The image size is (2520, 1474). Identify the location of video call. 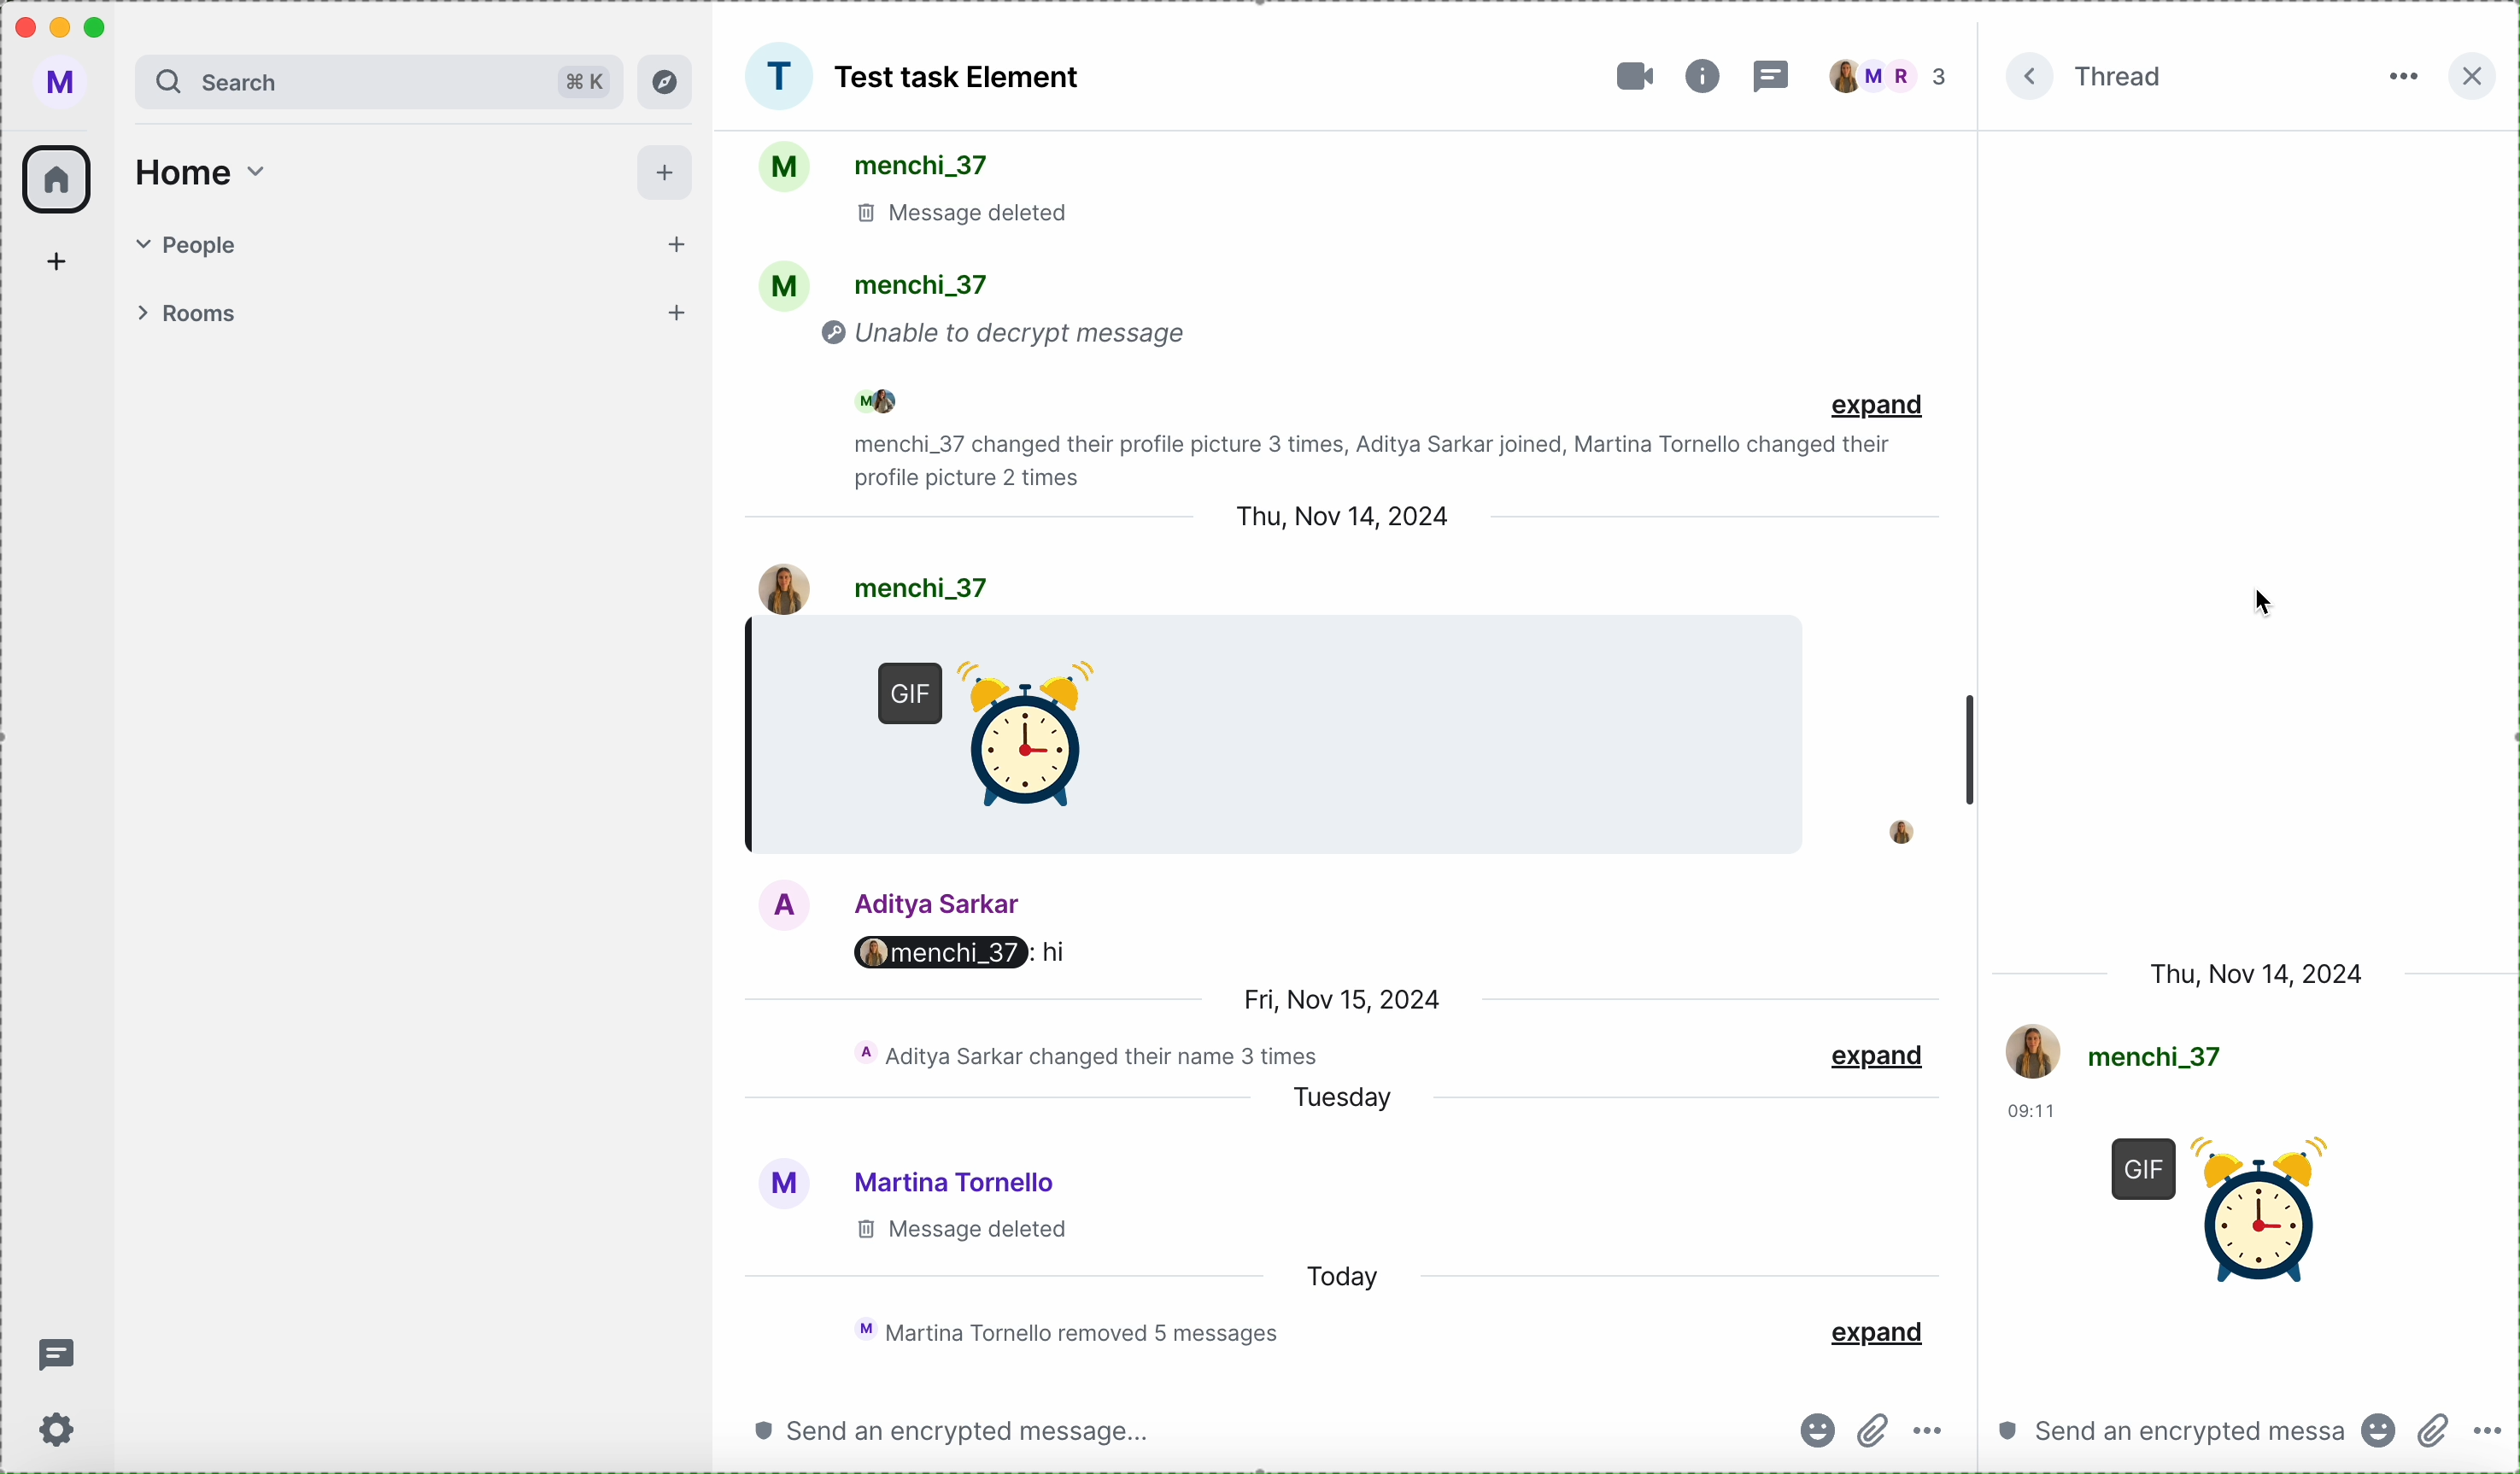
(1627, 77).